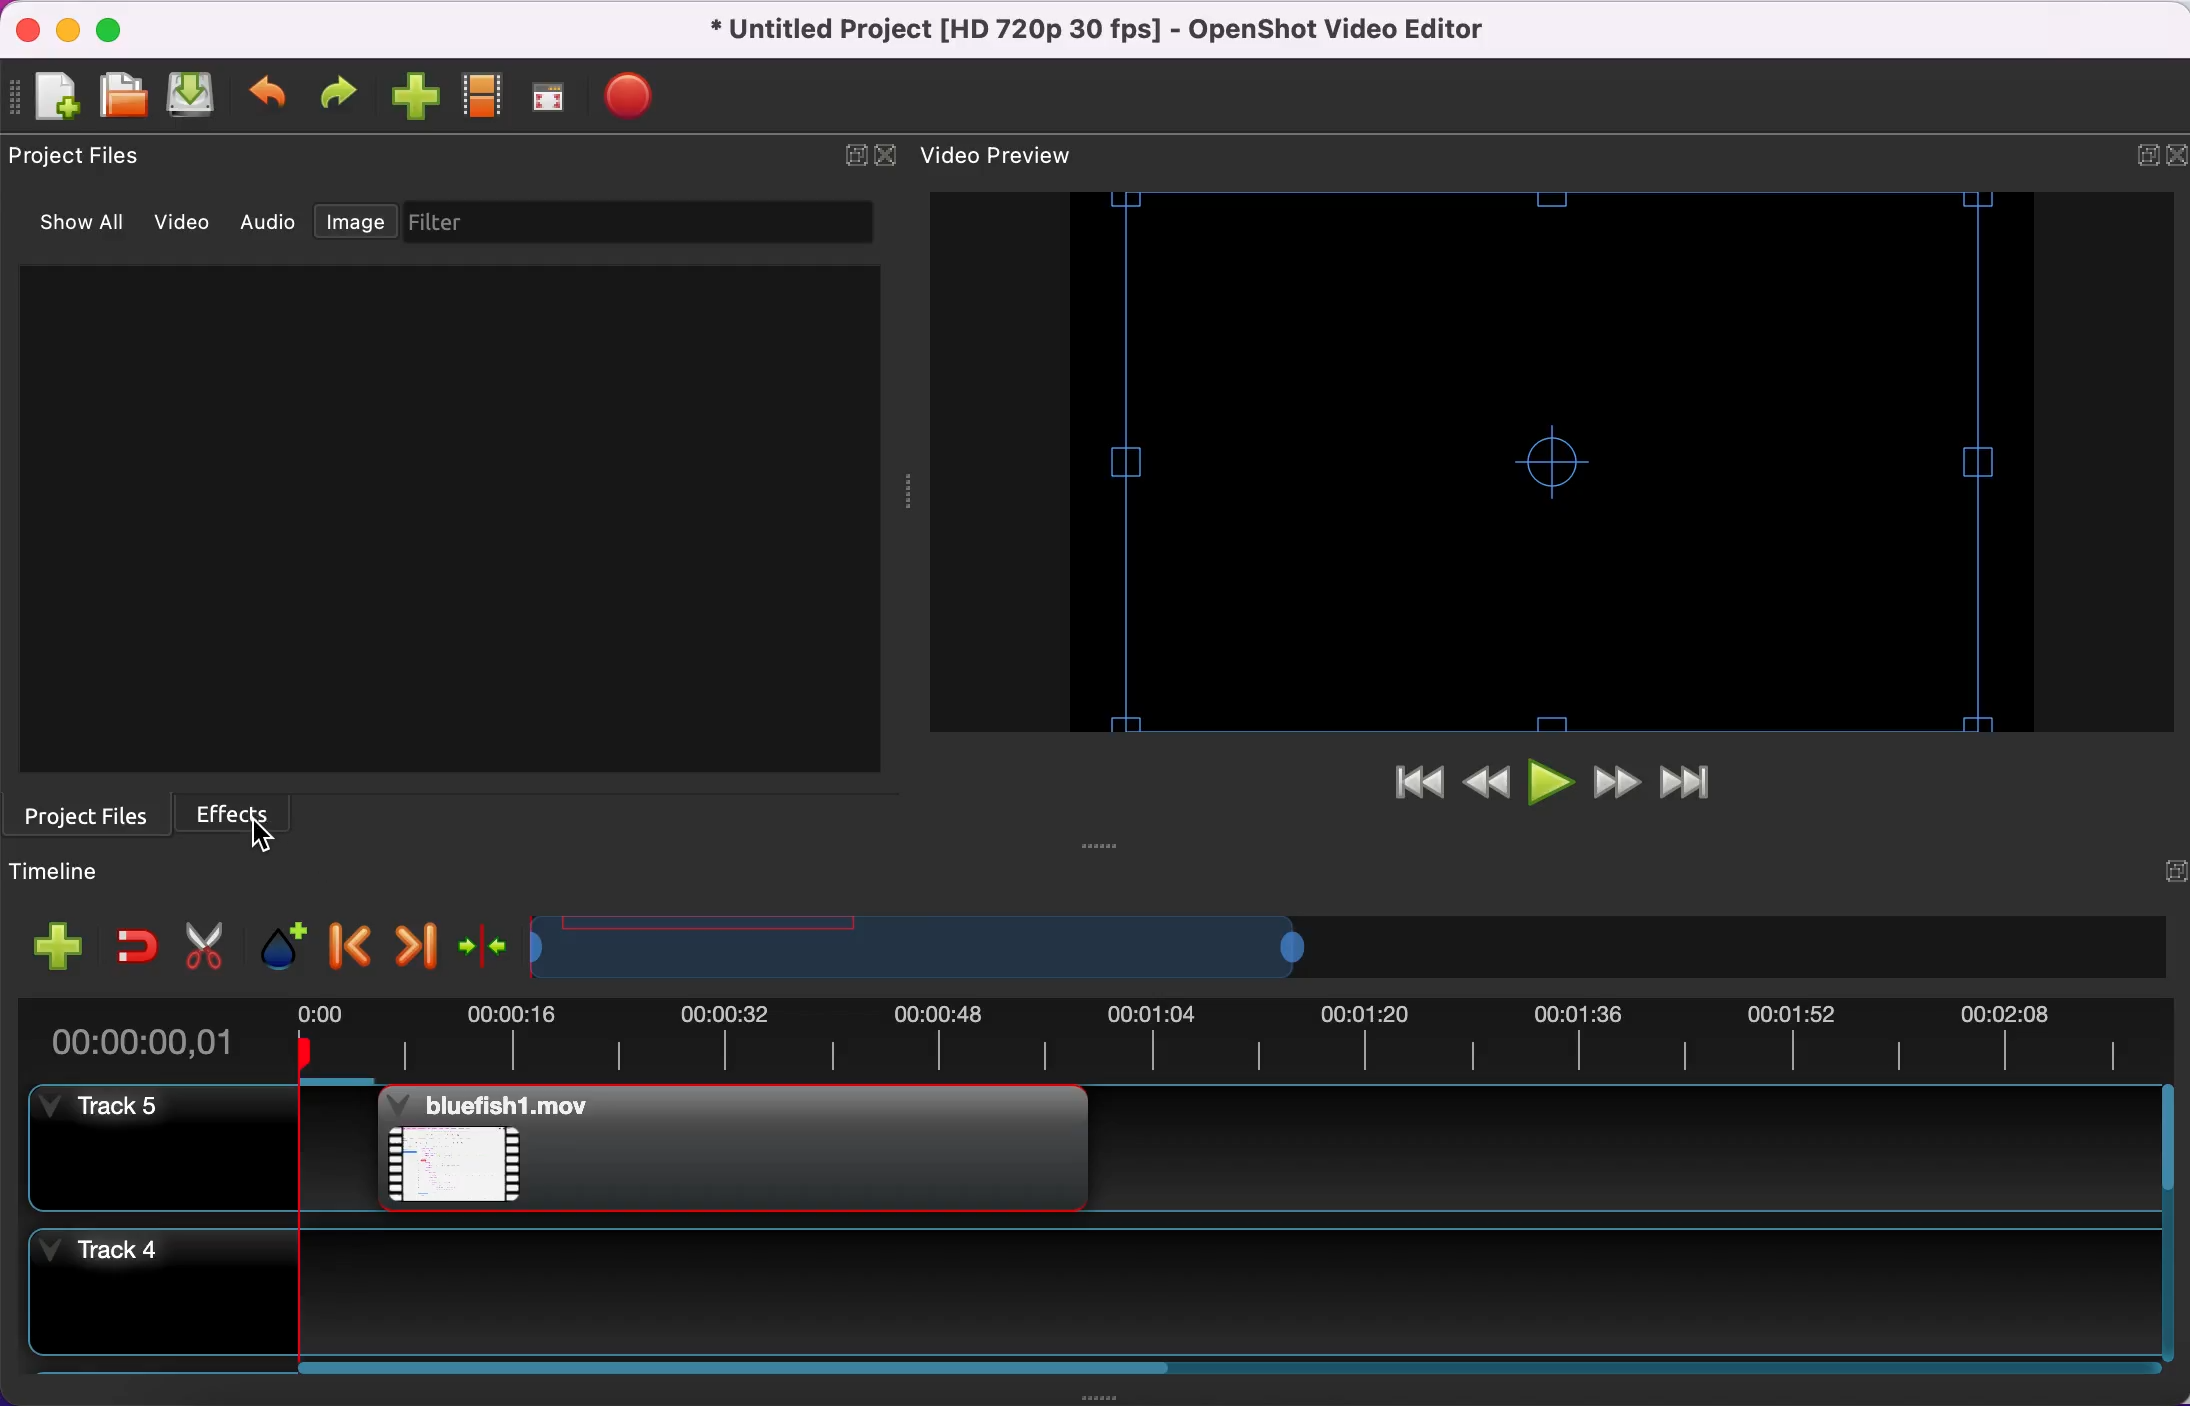  I want to click on project files, so click(90, 819).